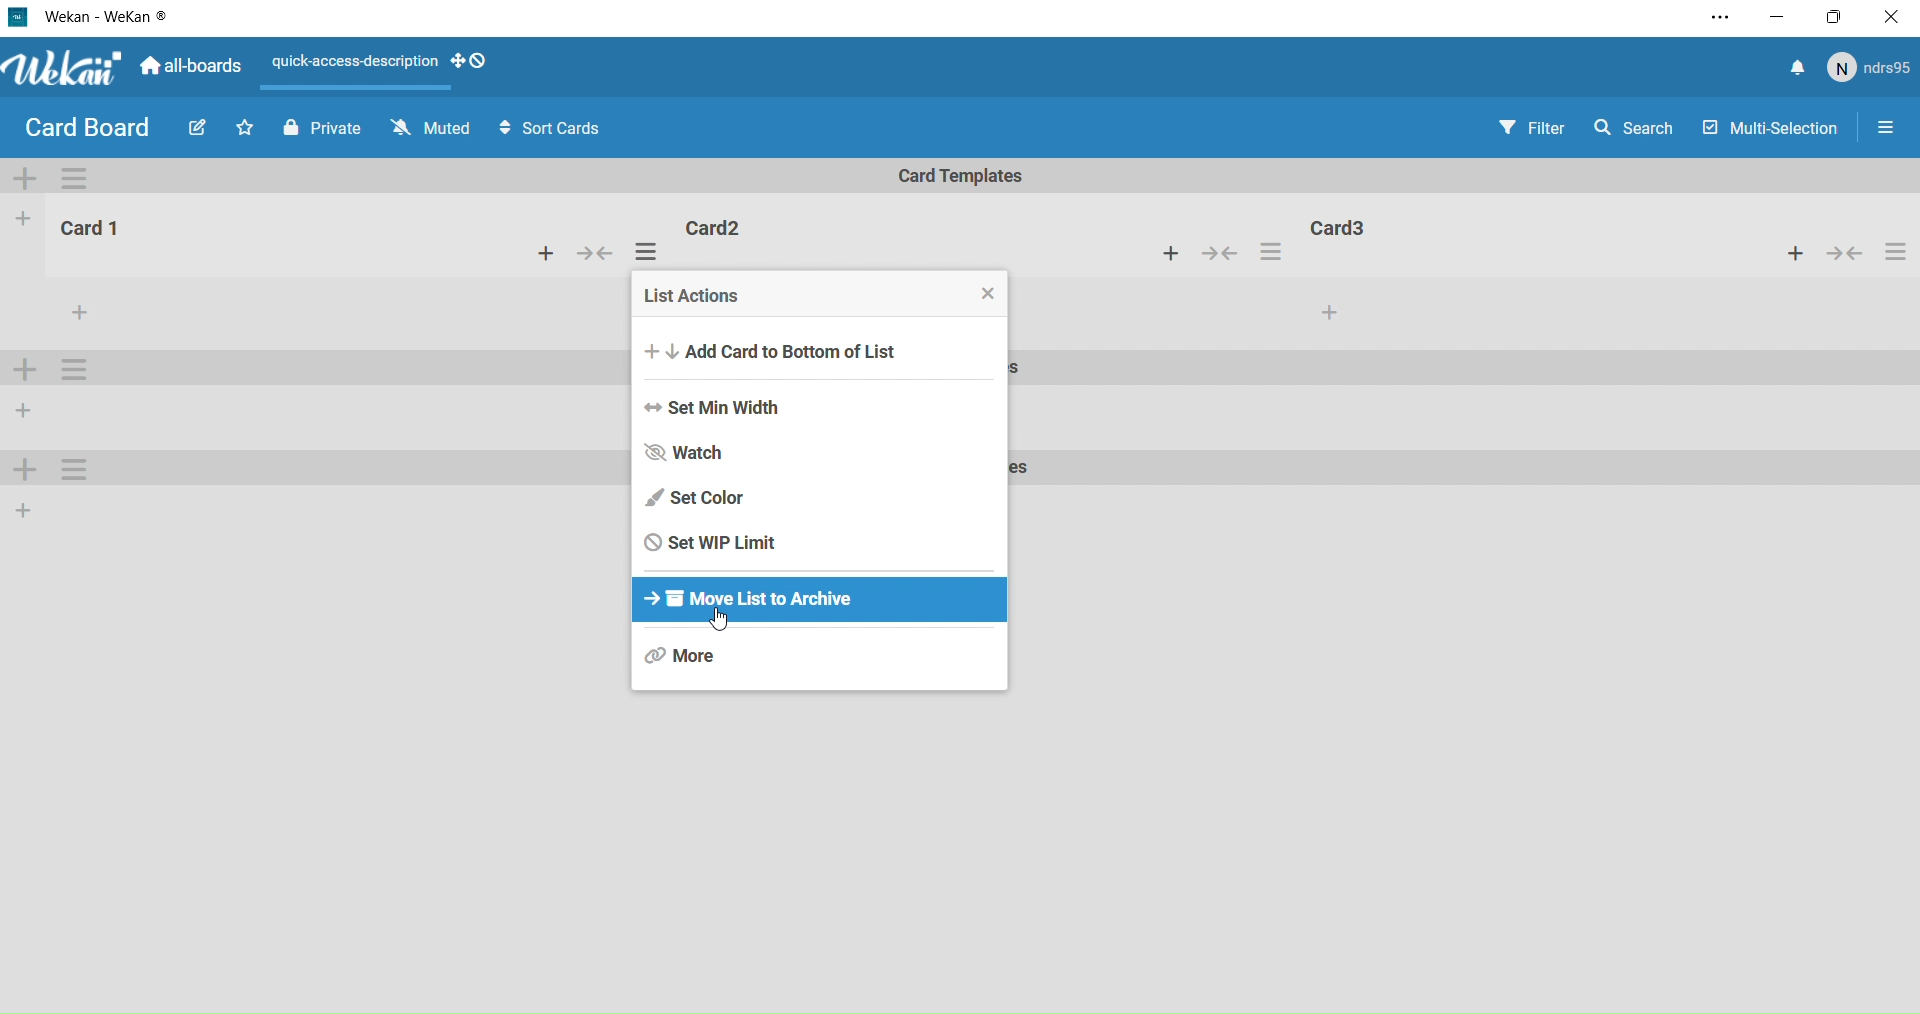 Image resolution: width=1920 pixels, height=1014 pixels. Describe the element at coordinates (19, 471) in the screenshot. I see `add` at that location.